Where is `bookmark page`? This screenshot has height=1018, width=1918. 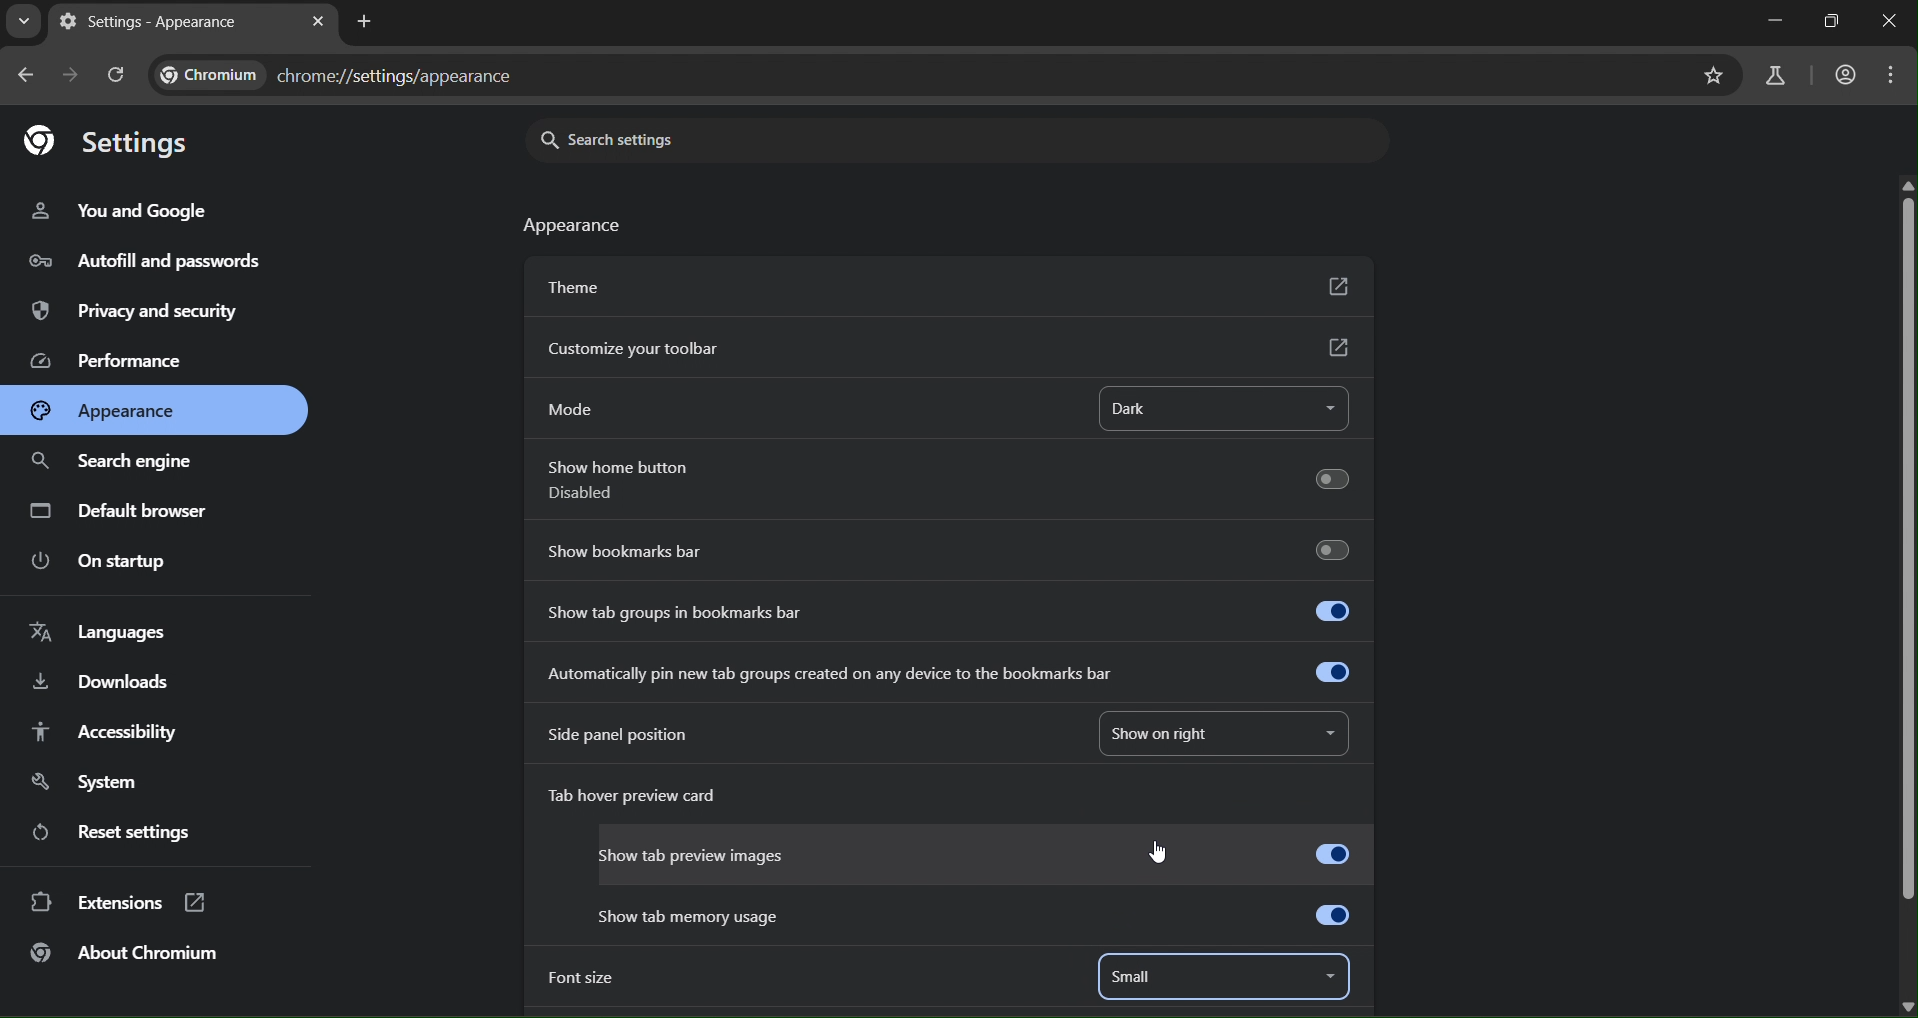
bookmark page is located at coordinates (1717, 75).